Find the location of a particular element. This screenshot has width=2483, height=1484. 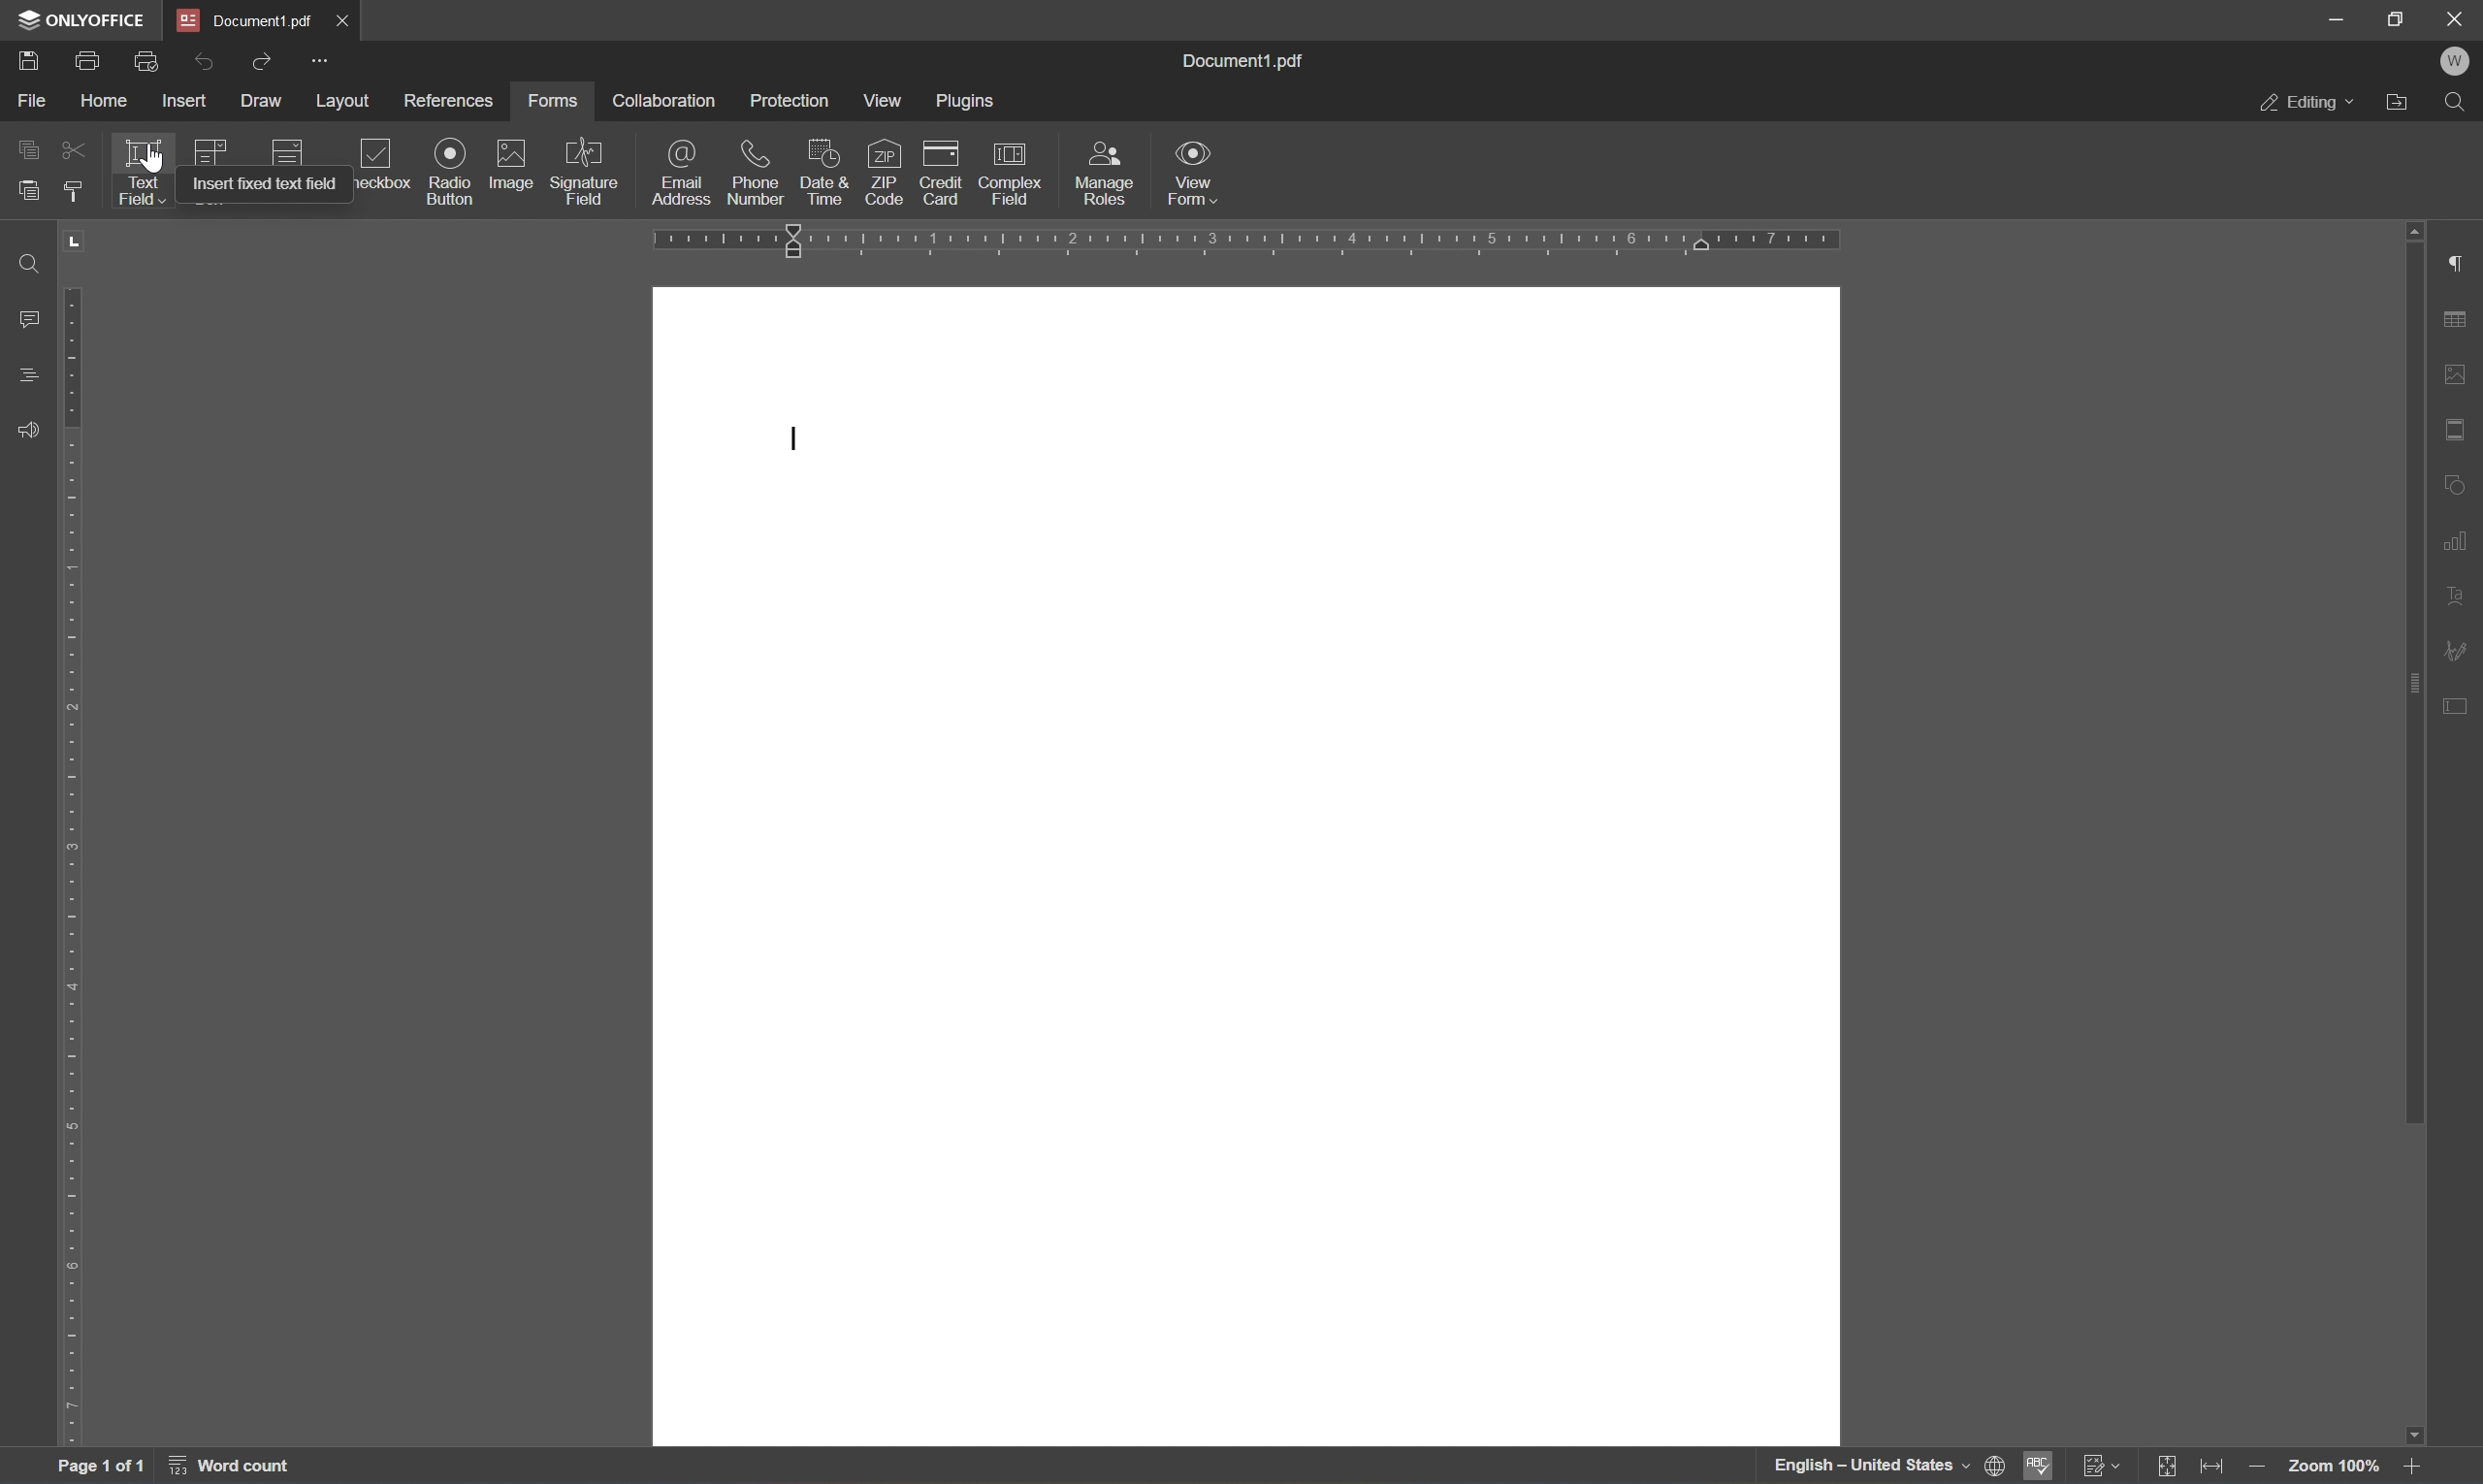

protection is located at coordinates (790, 99).